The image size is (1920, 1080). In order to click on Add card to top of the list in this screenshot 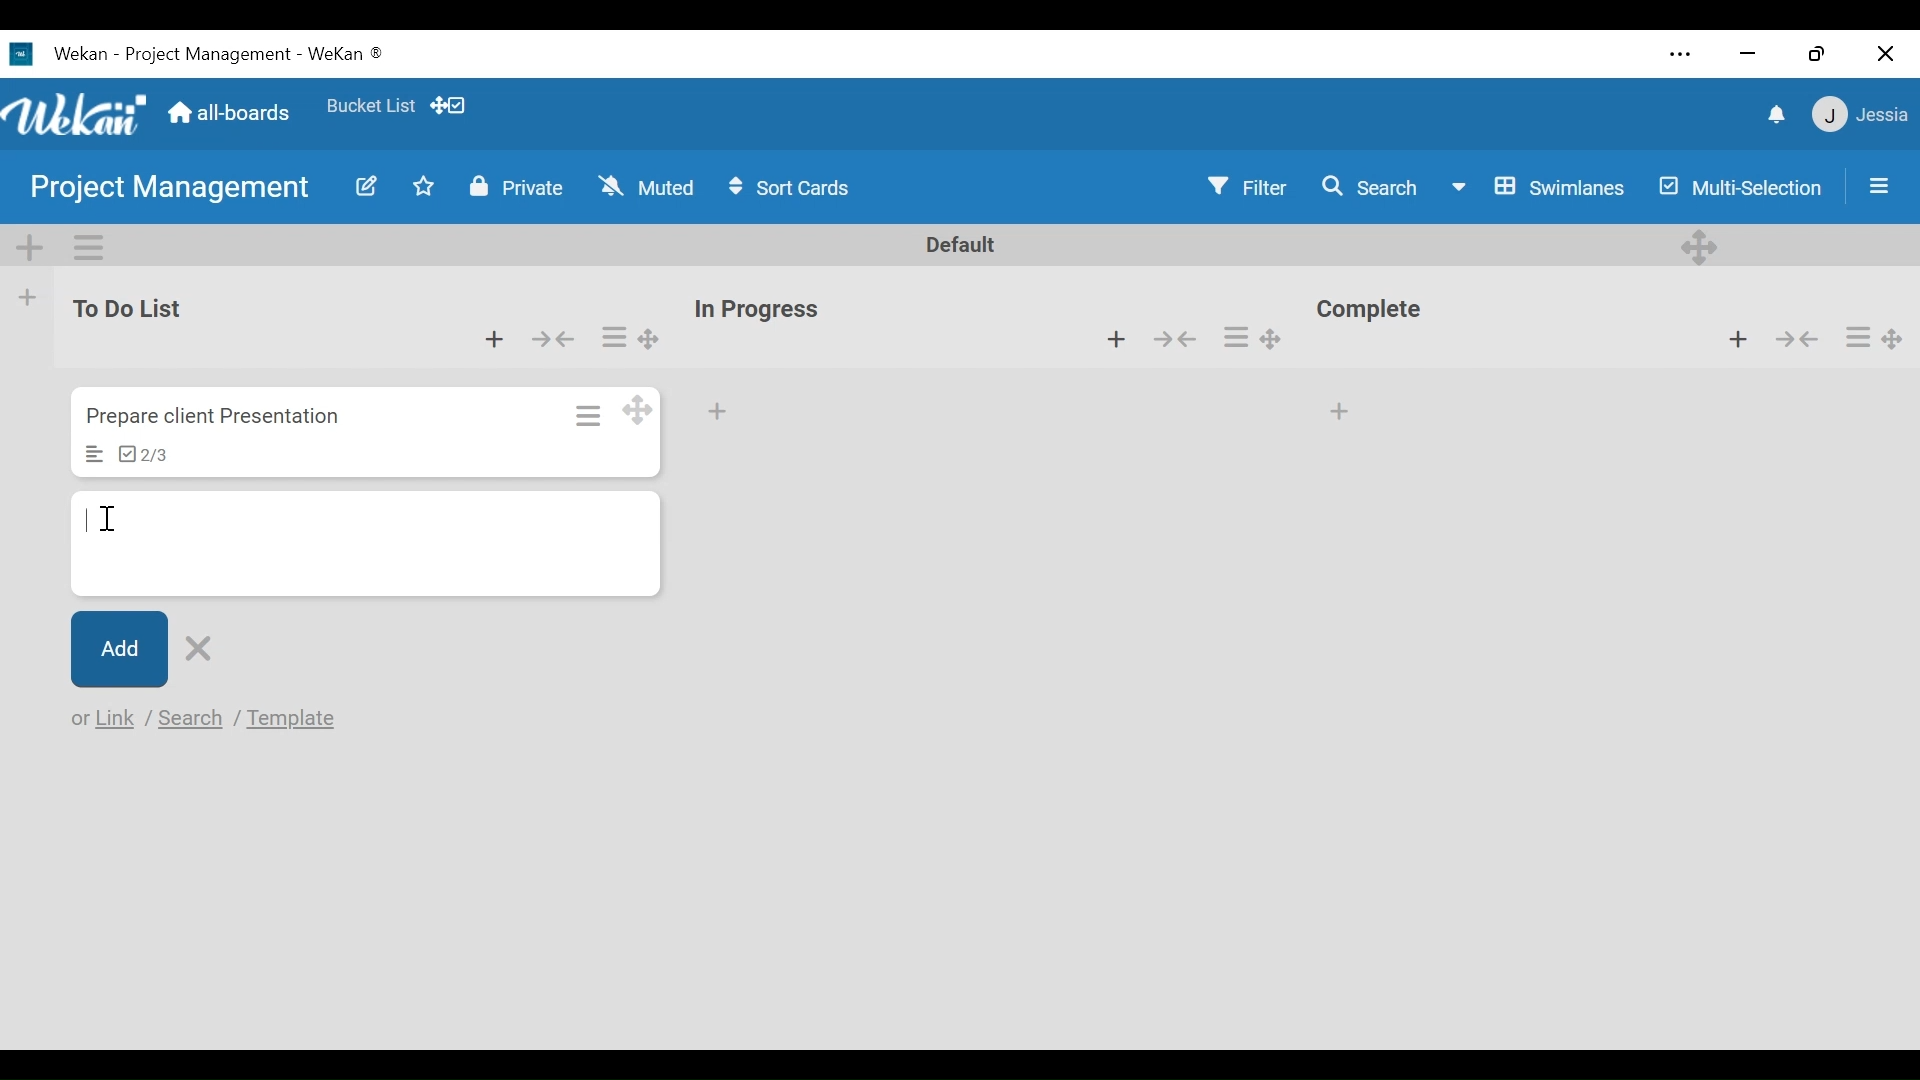, I will do `click(1114, 340)`.